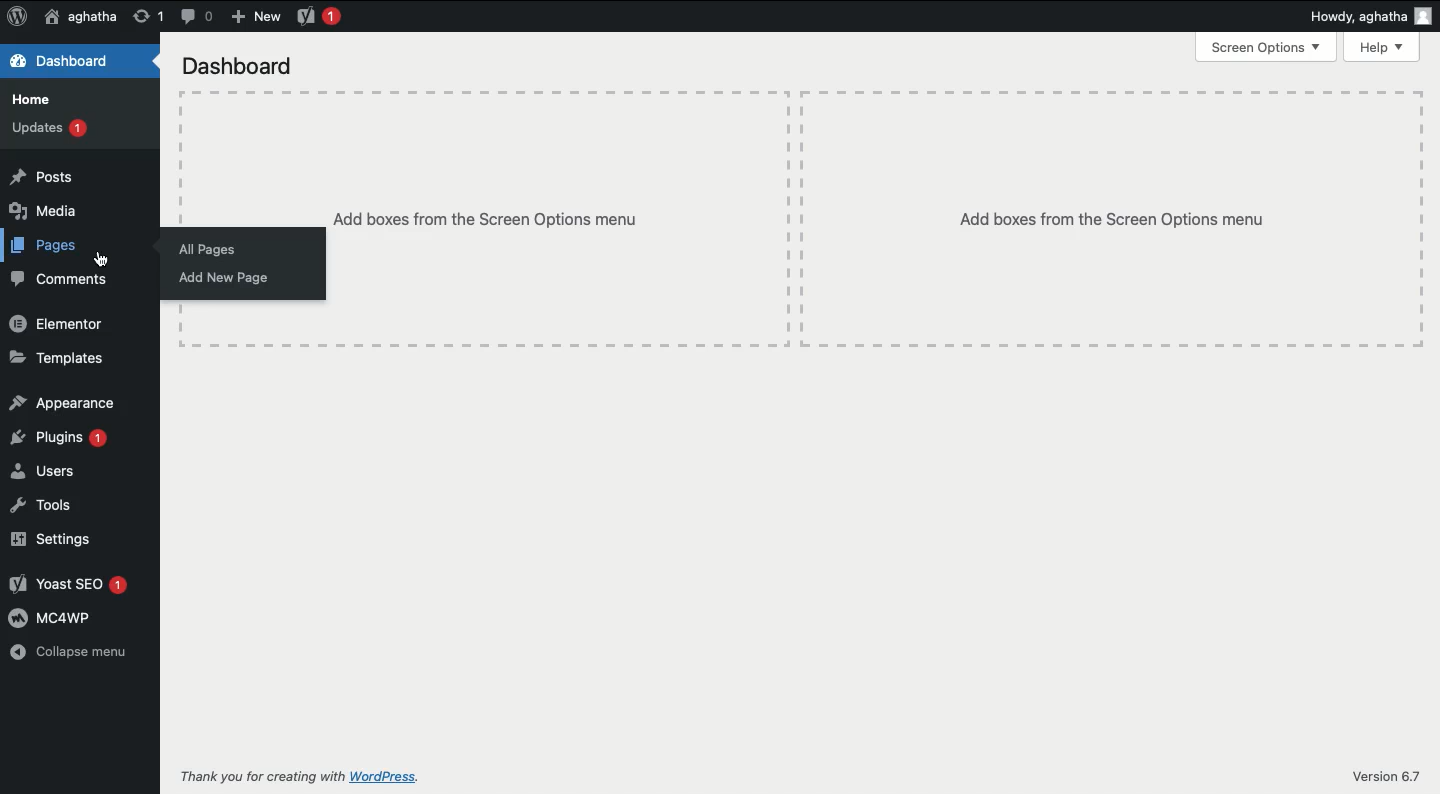 This screenshot has width=1440, height=794. I want to click on Updates, so click(49, 129).